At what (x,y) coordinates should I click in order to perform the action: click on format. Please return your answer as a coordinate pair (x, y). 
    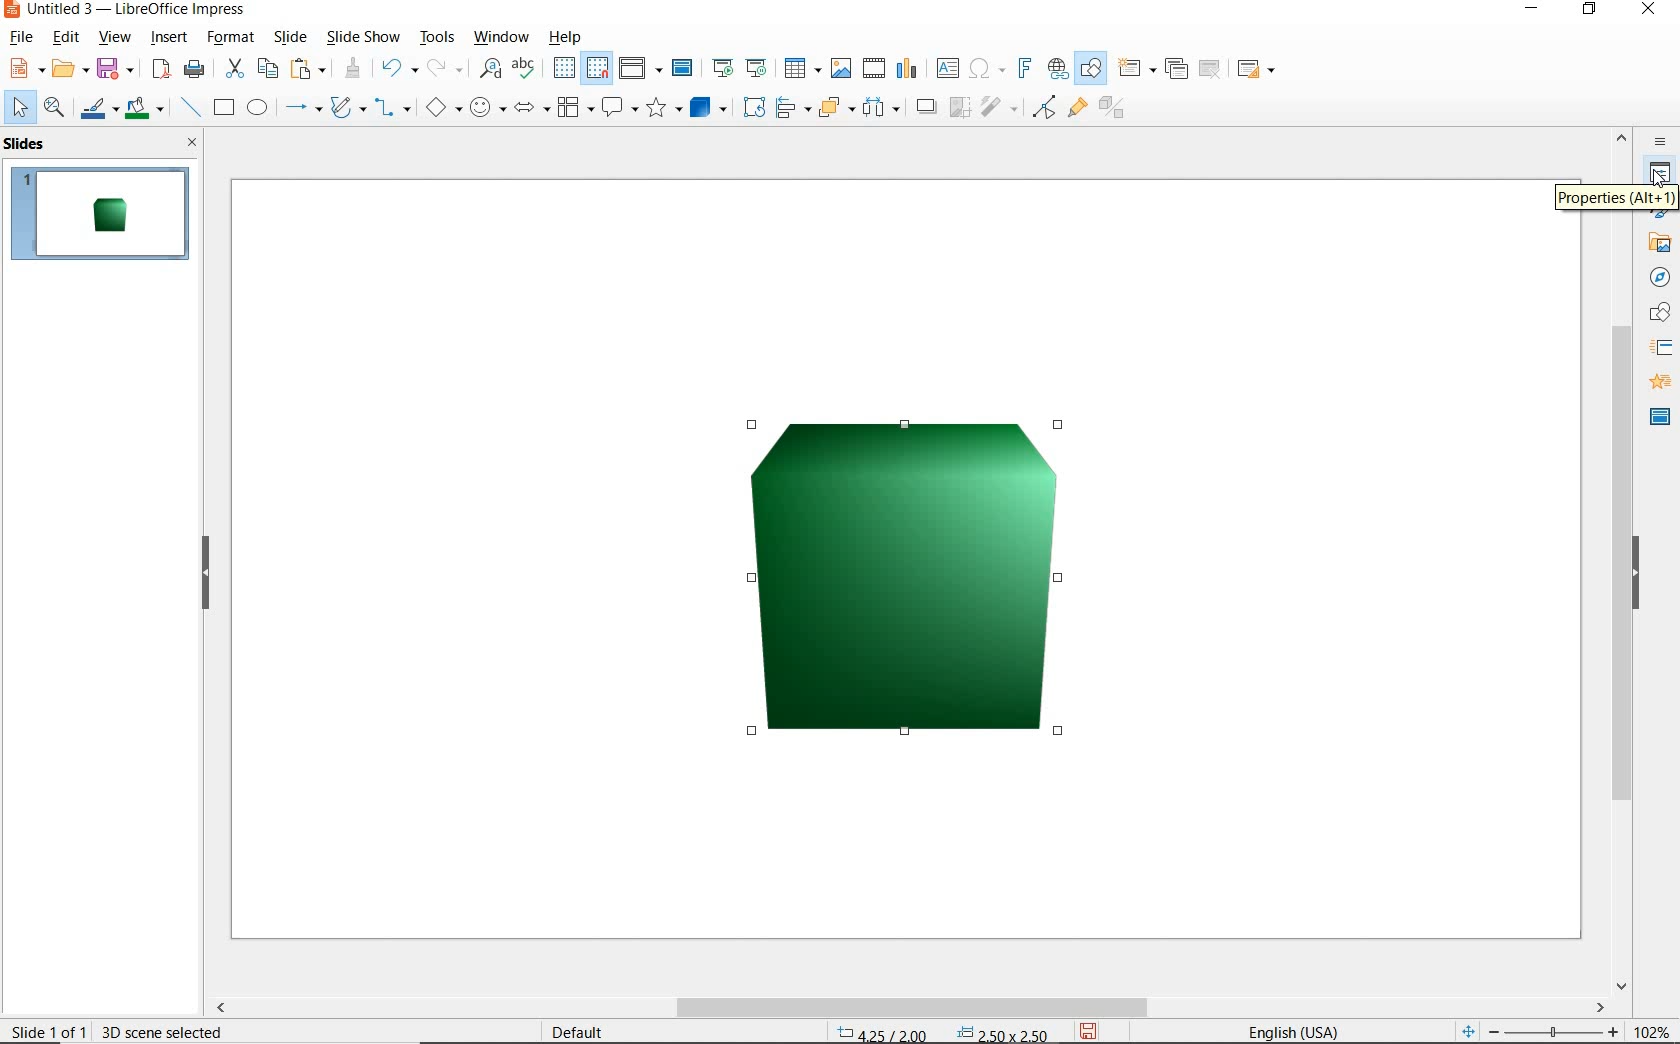
    Looking at the image, I should click on (232, 37).